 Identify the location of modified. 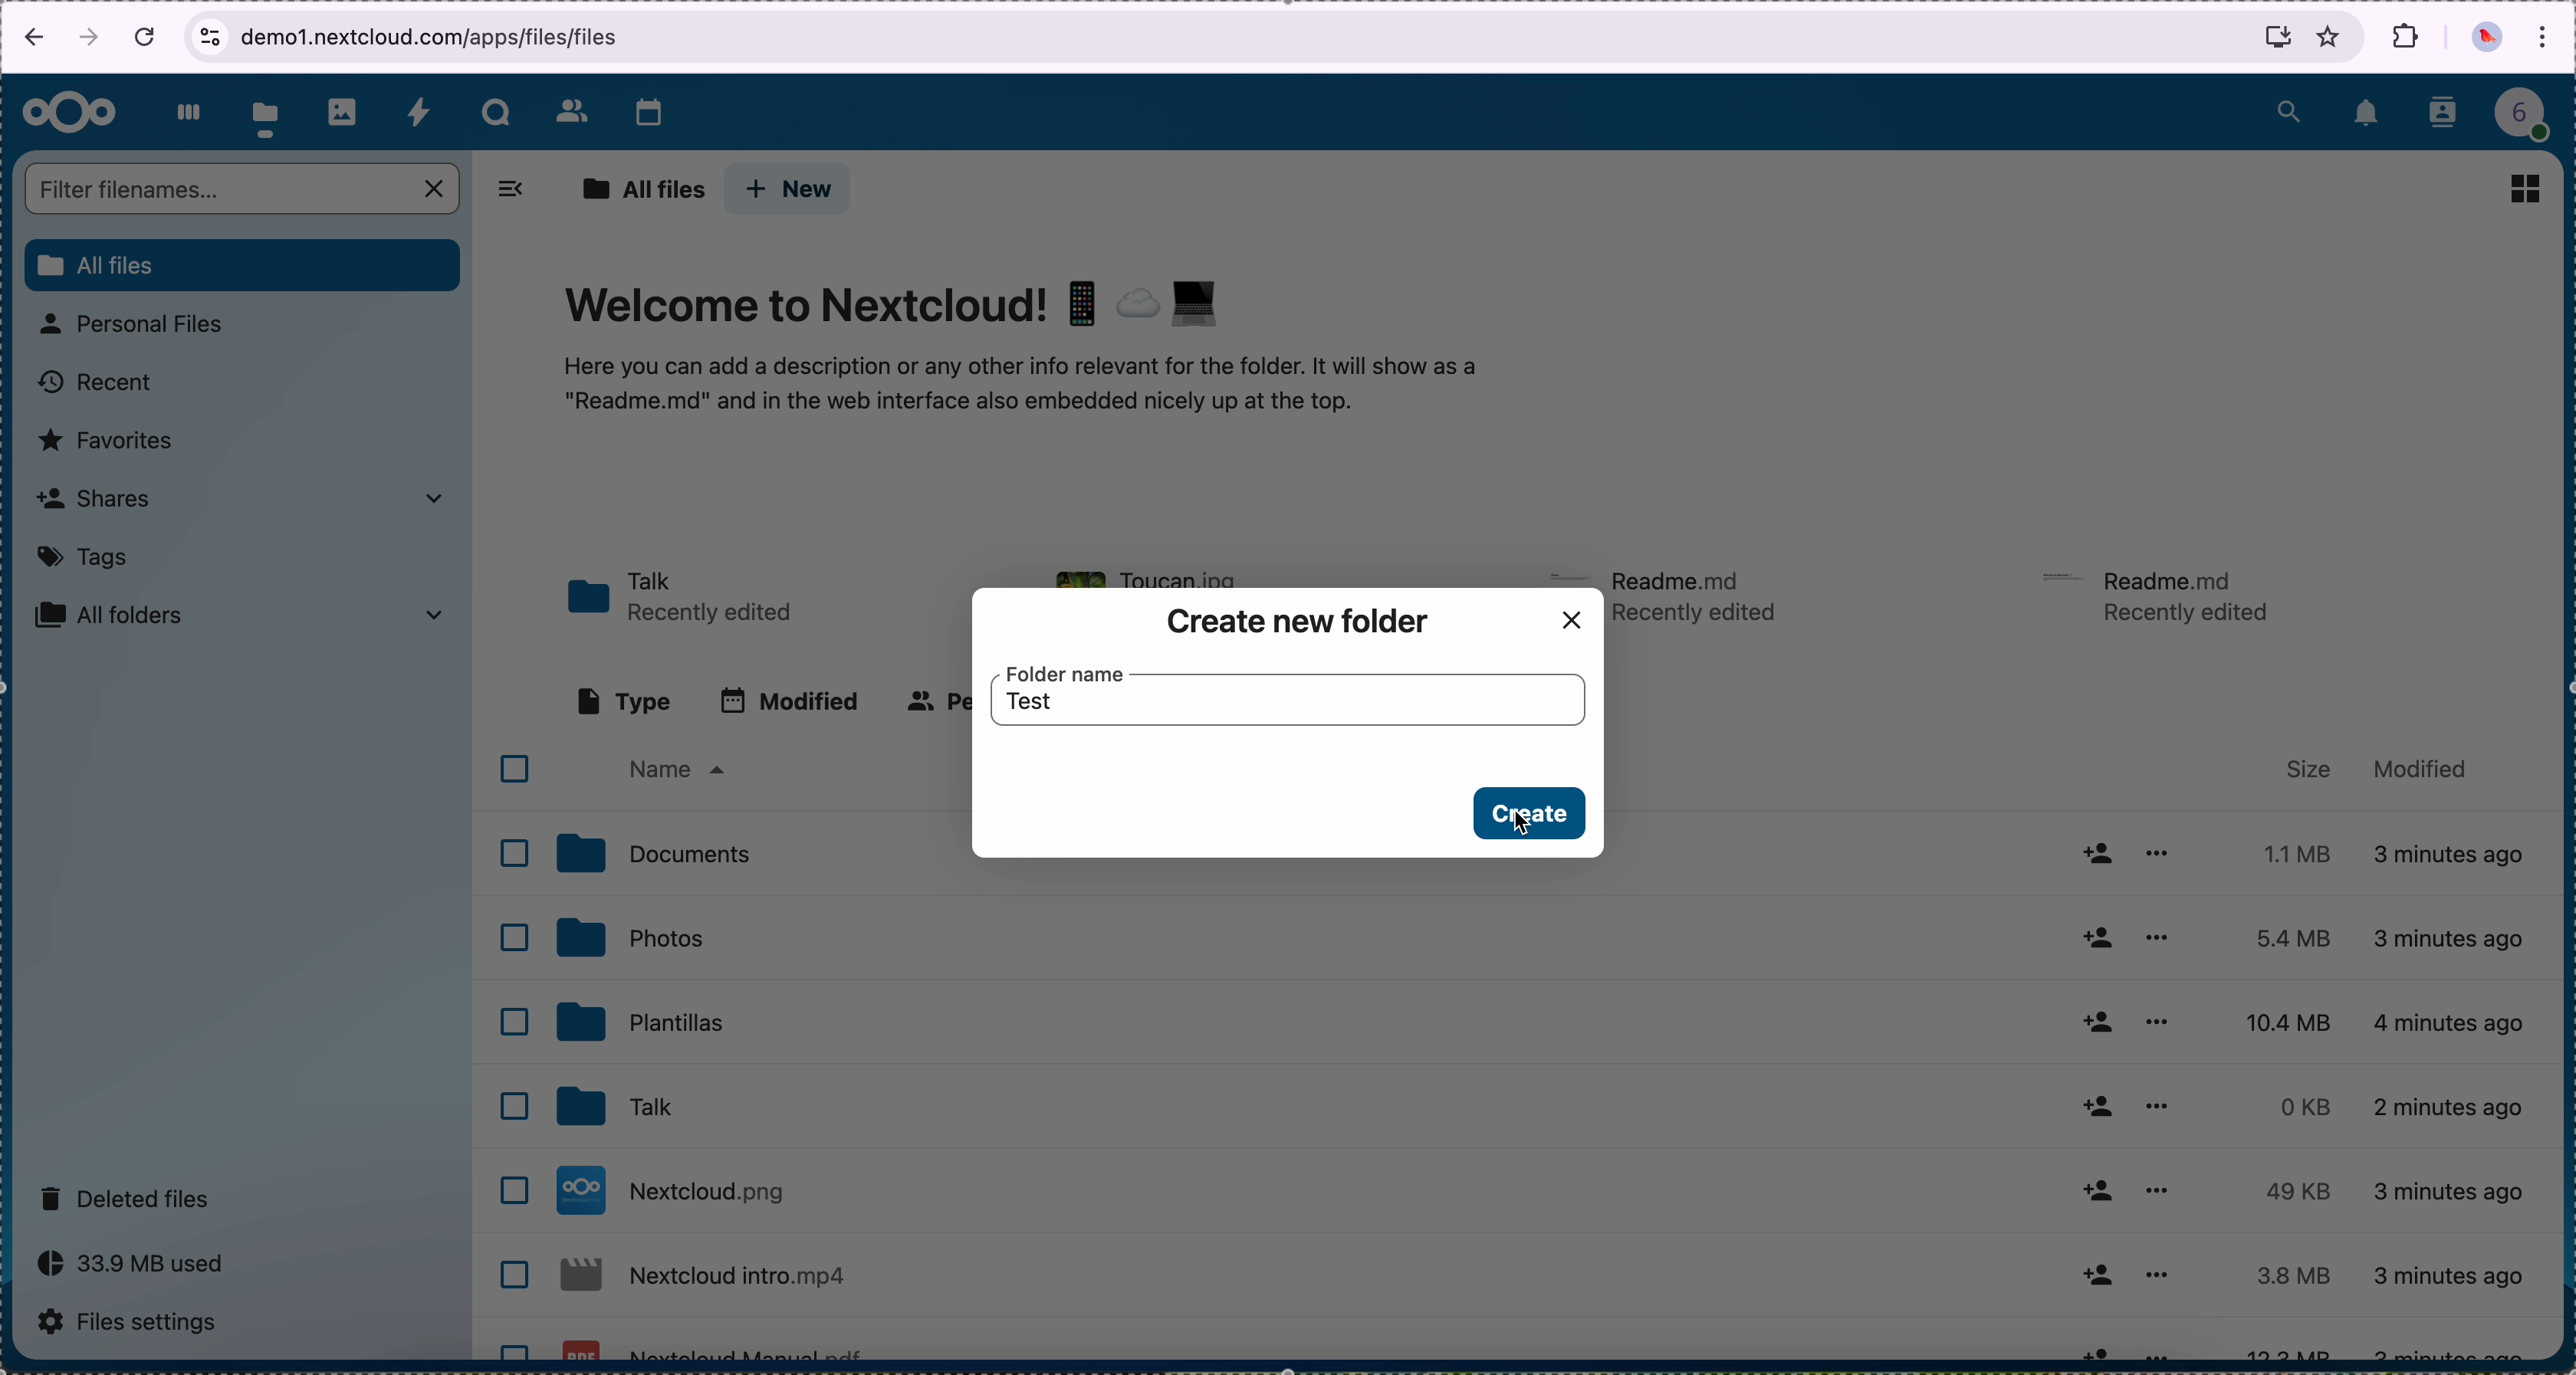
(790, 701).